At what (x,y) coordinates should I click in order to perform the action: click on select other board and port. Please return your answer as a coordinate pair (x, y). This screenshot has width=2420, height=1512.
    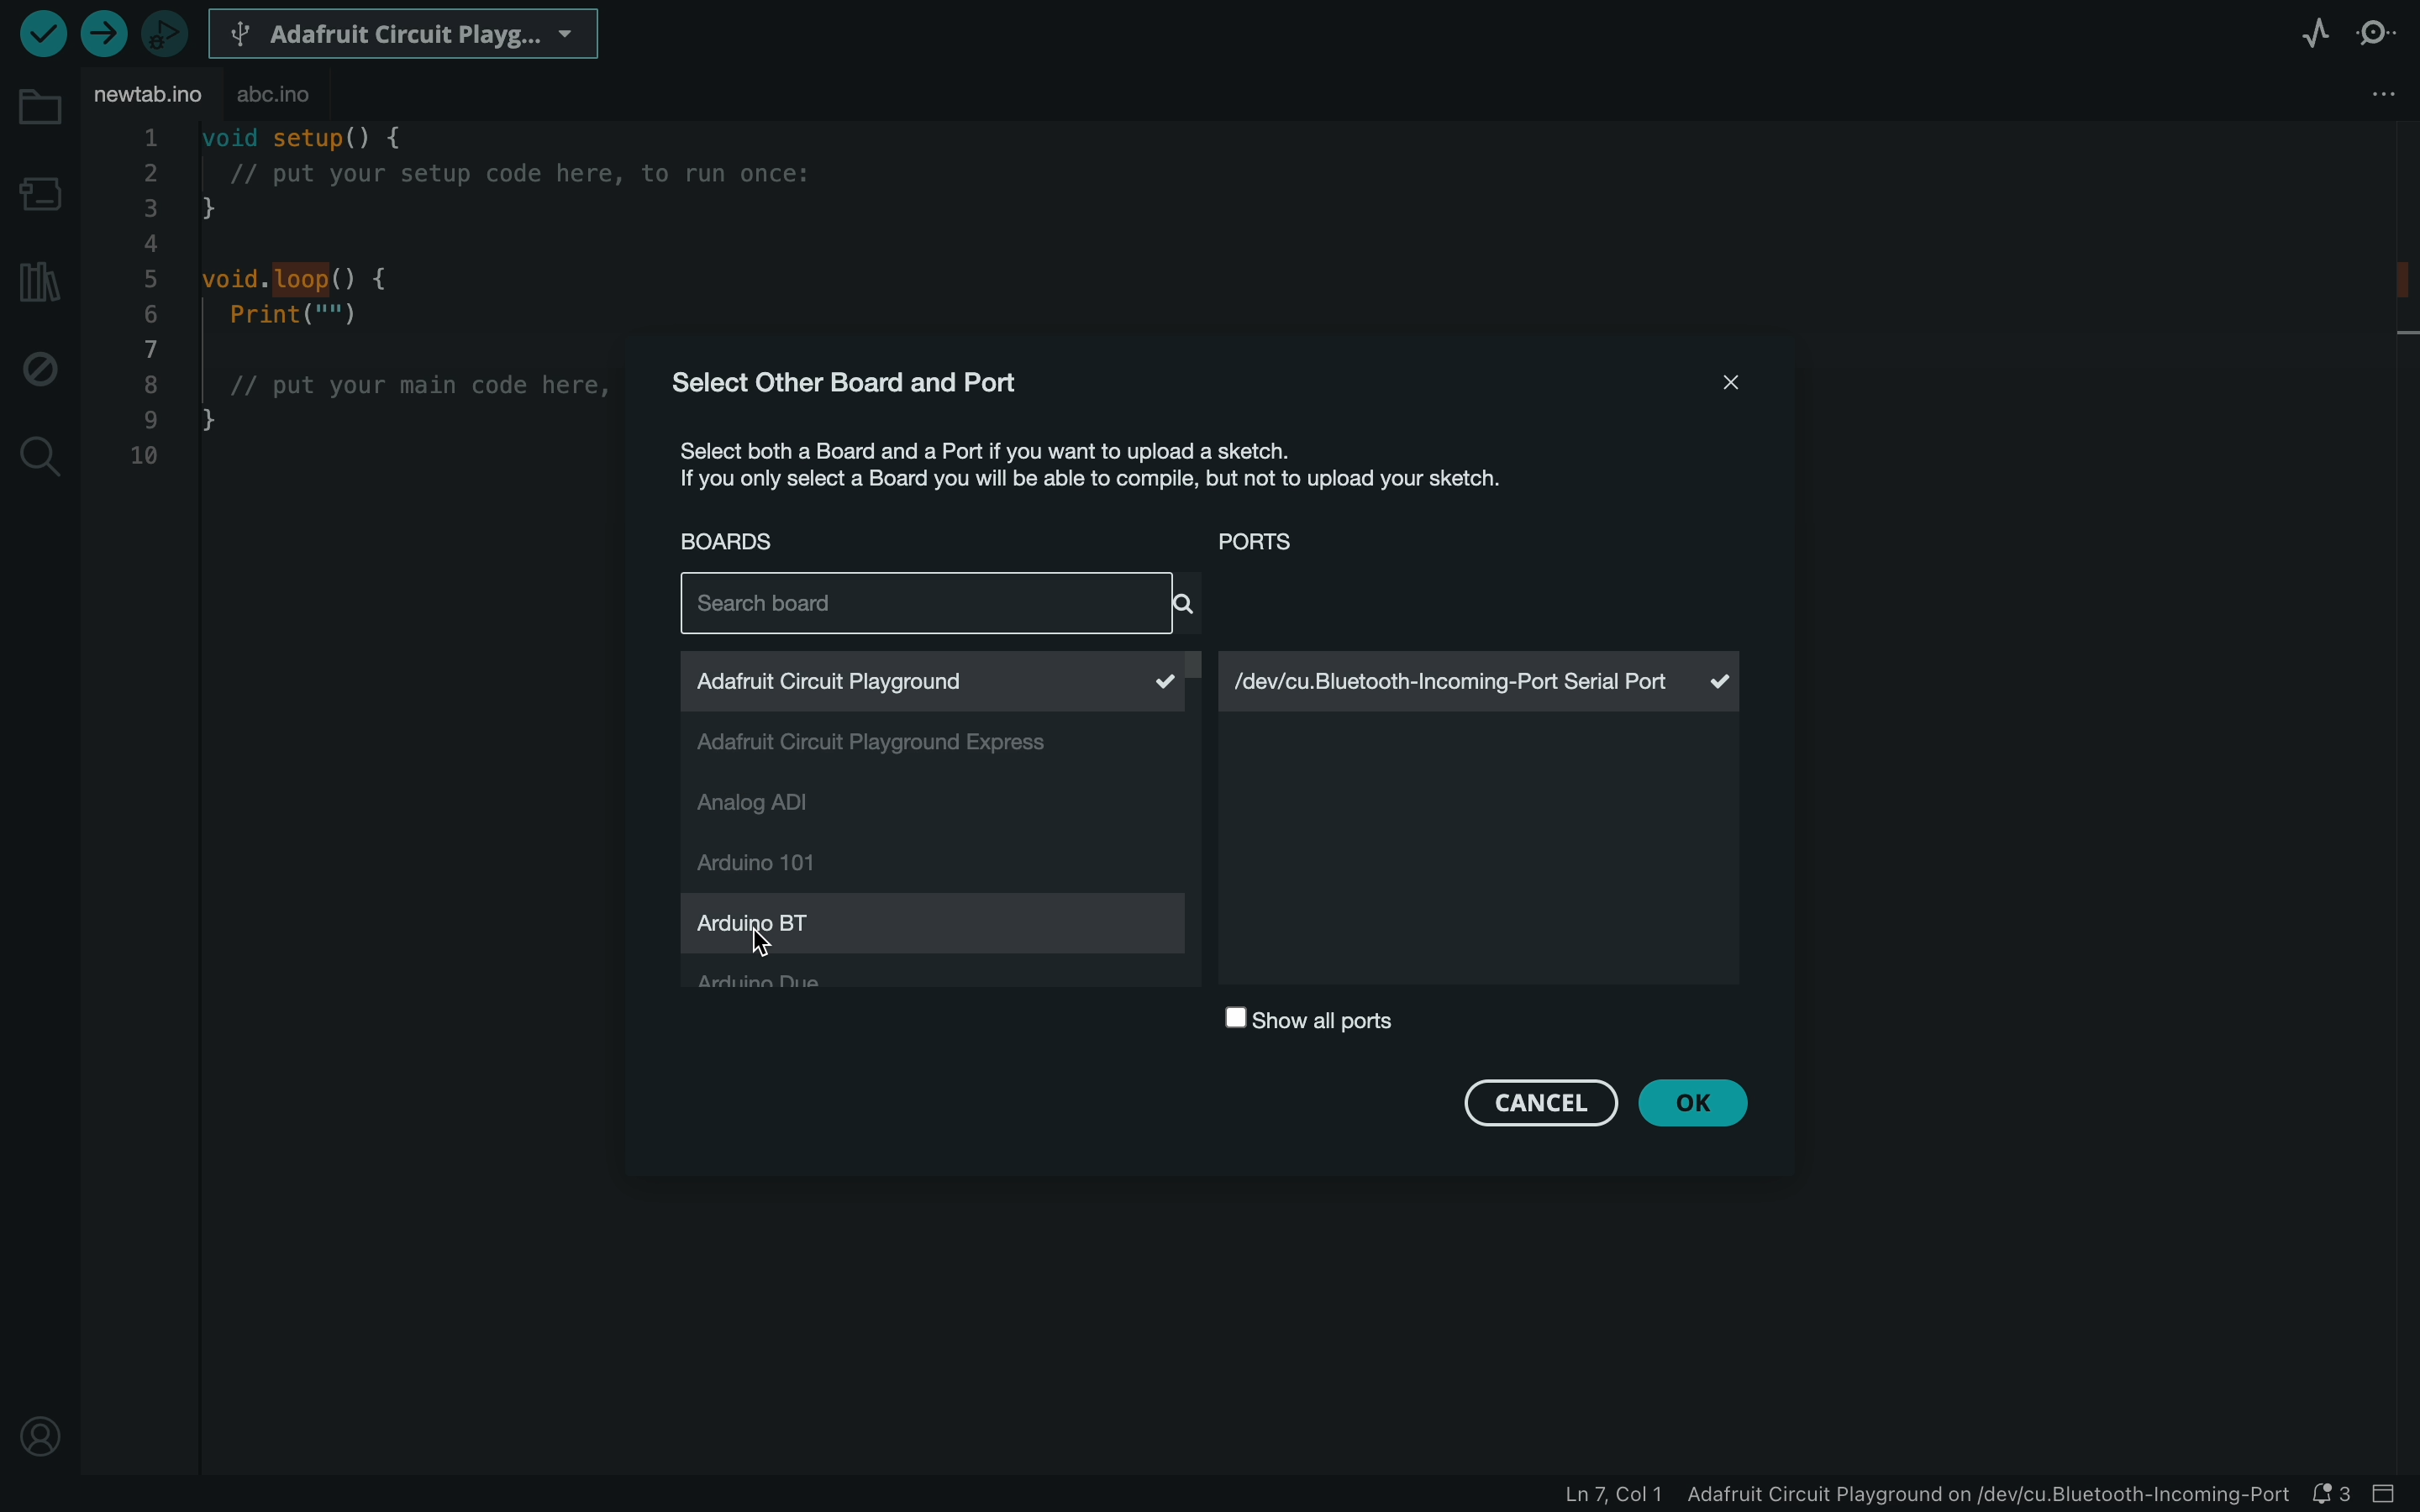
    Looking at the image, I should click on (873, 384).